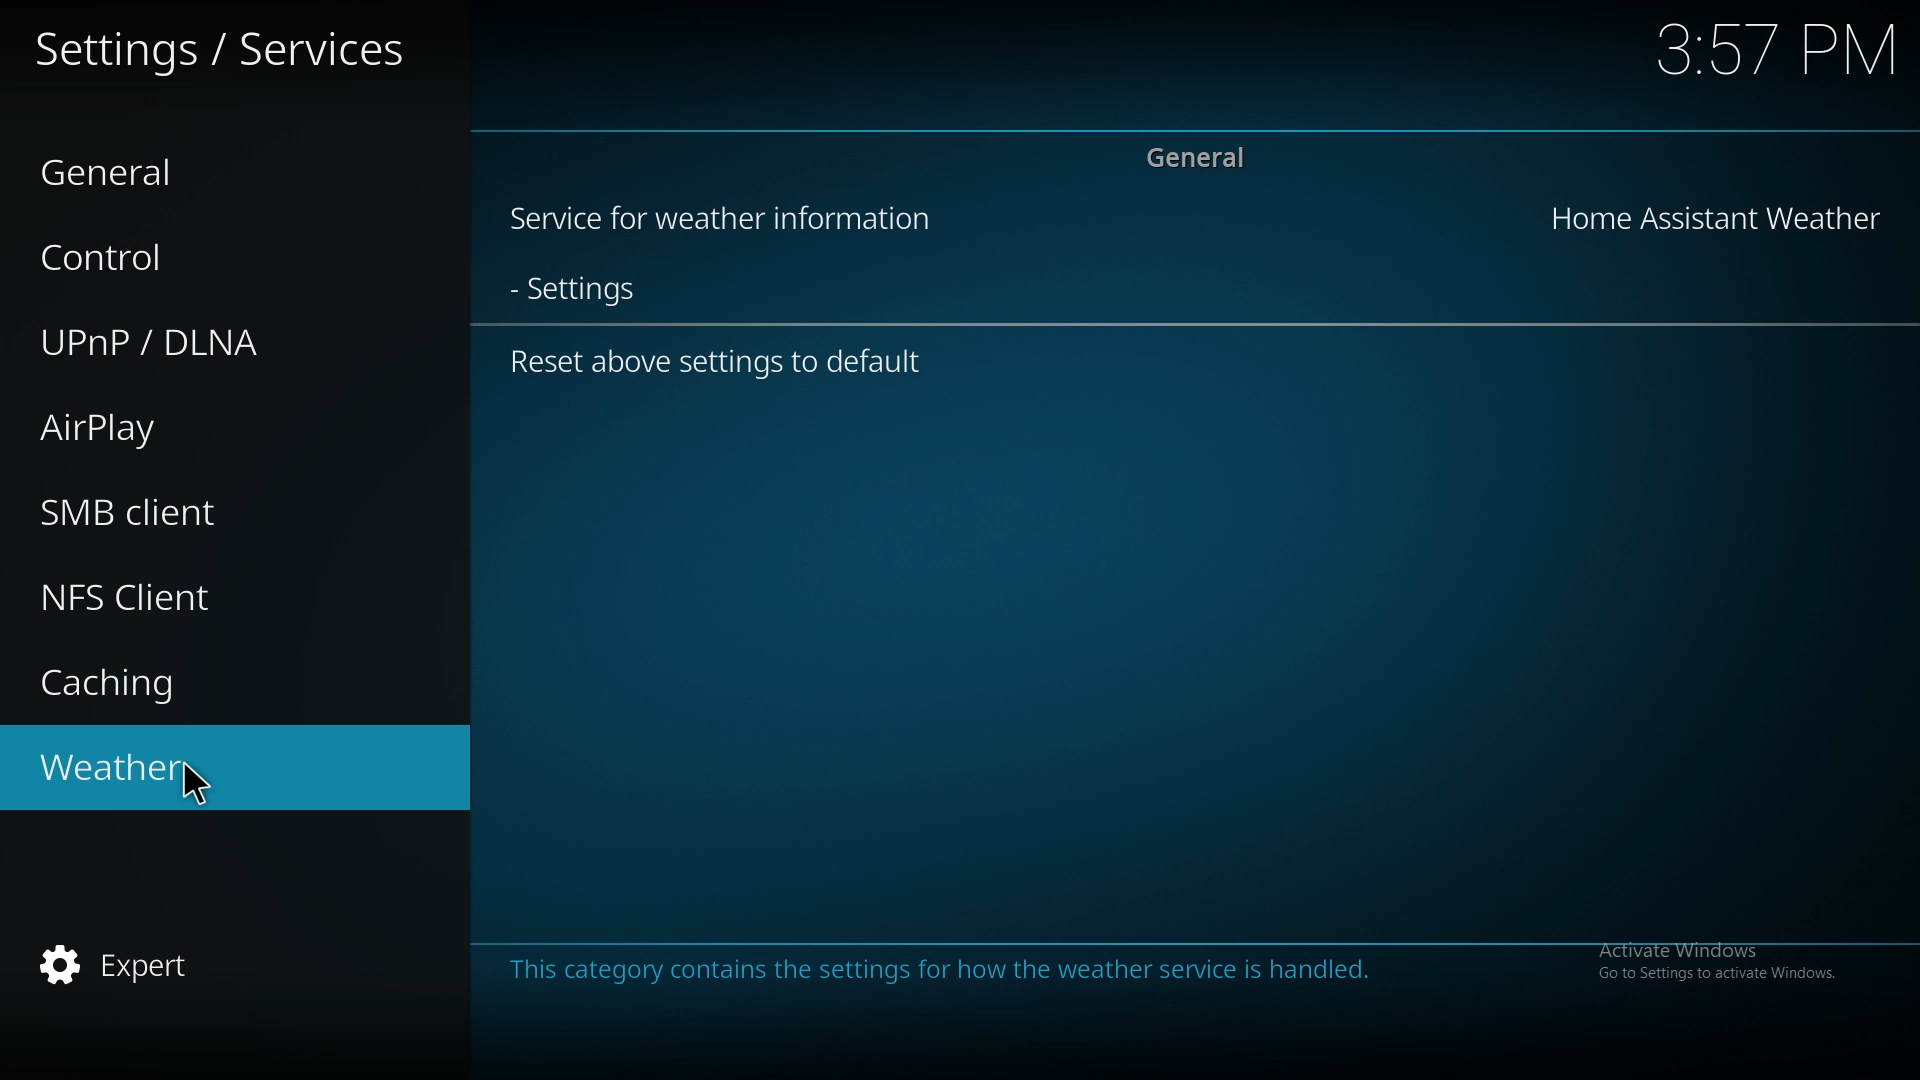 The image size is (1920, 1080). Describe the element at coordinates (198, 169) in the screenshot. I see `general` at that location.